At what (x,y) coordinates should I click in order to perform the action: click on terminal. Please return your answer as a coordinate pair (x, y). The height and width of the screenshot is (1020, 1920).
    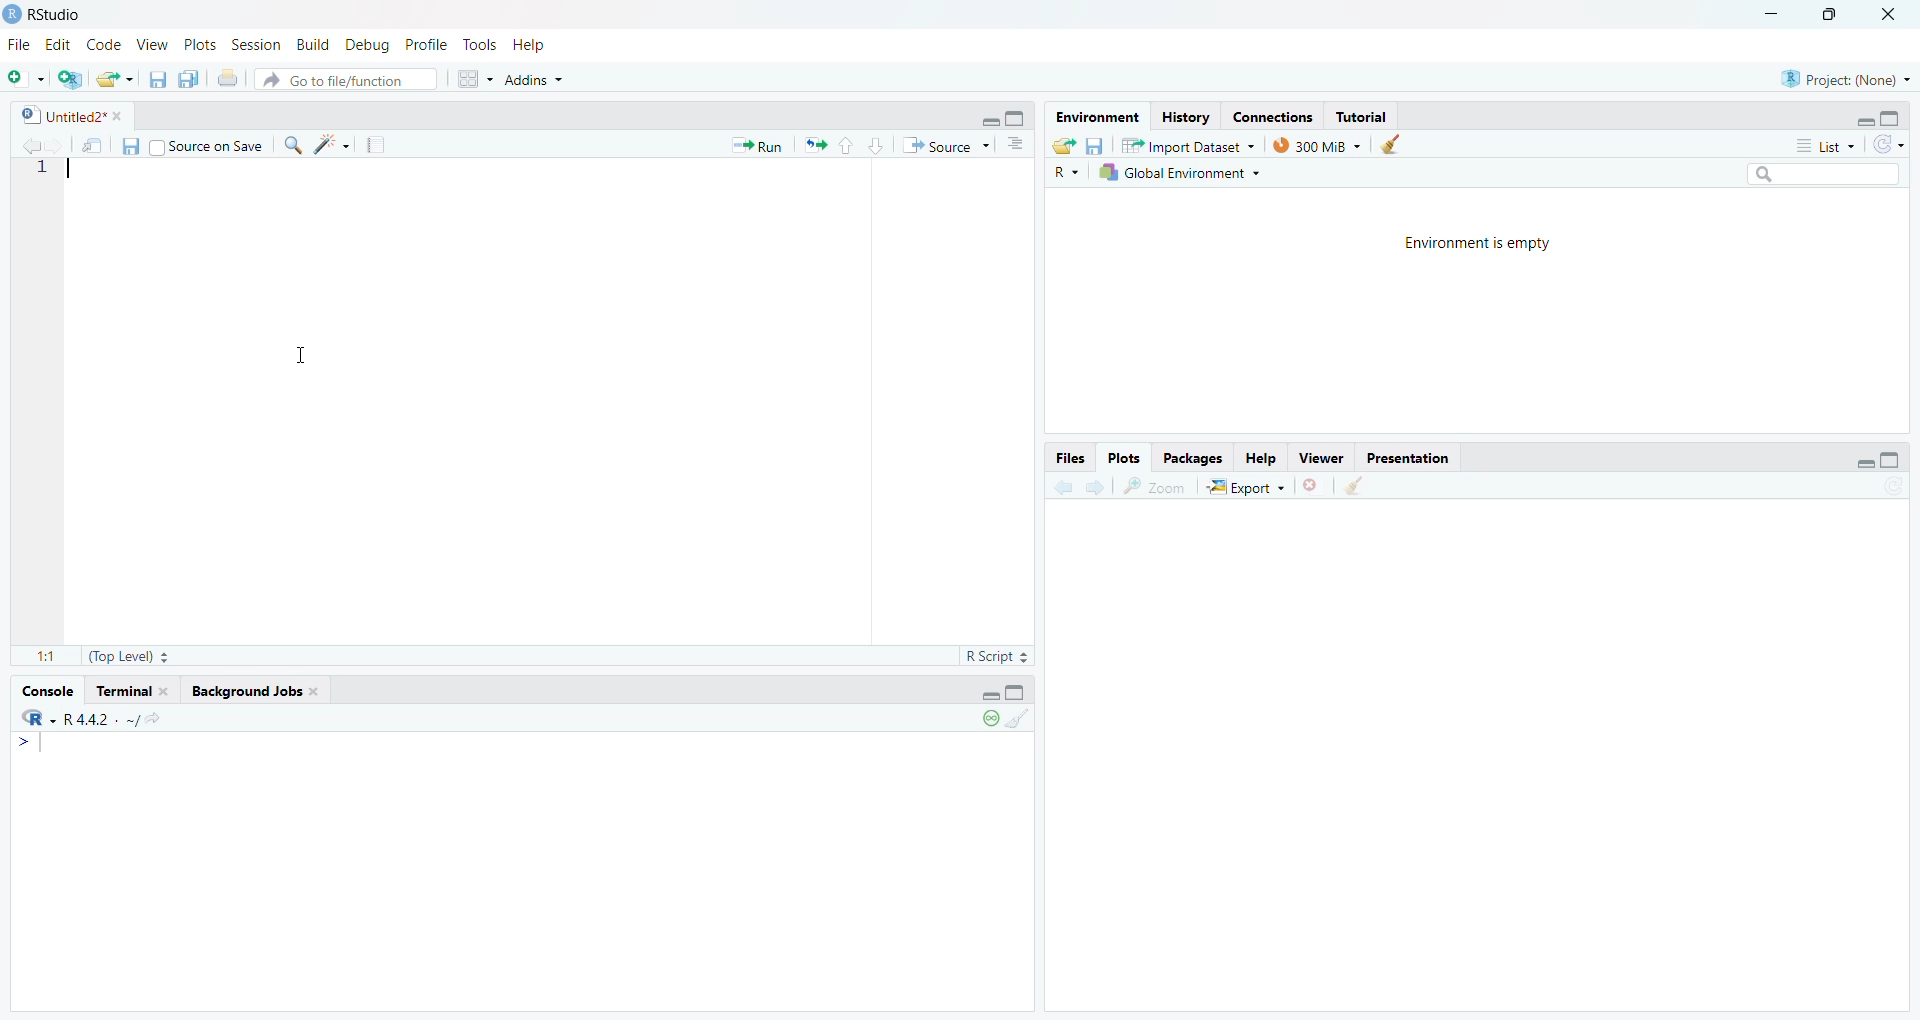
    Looking at the image, I should click on (131, 693).